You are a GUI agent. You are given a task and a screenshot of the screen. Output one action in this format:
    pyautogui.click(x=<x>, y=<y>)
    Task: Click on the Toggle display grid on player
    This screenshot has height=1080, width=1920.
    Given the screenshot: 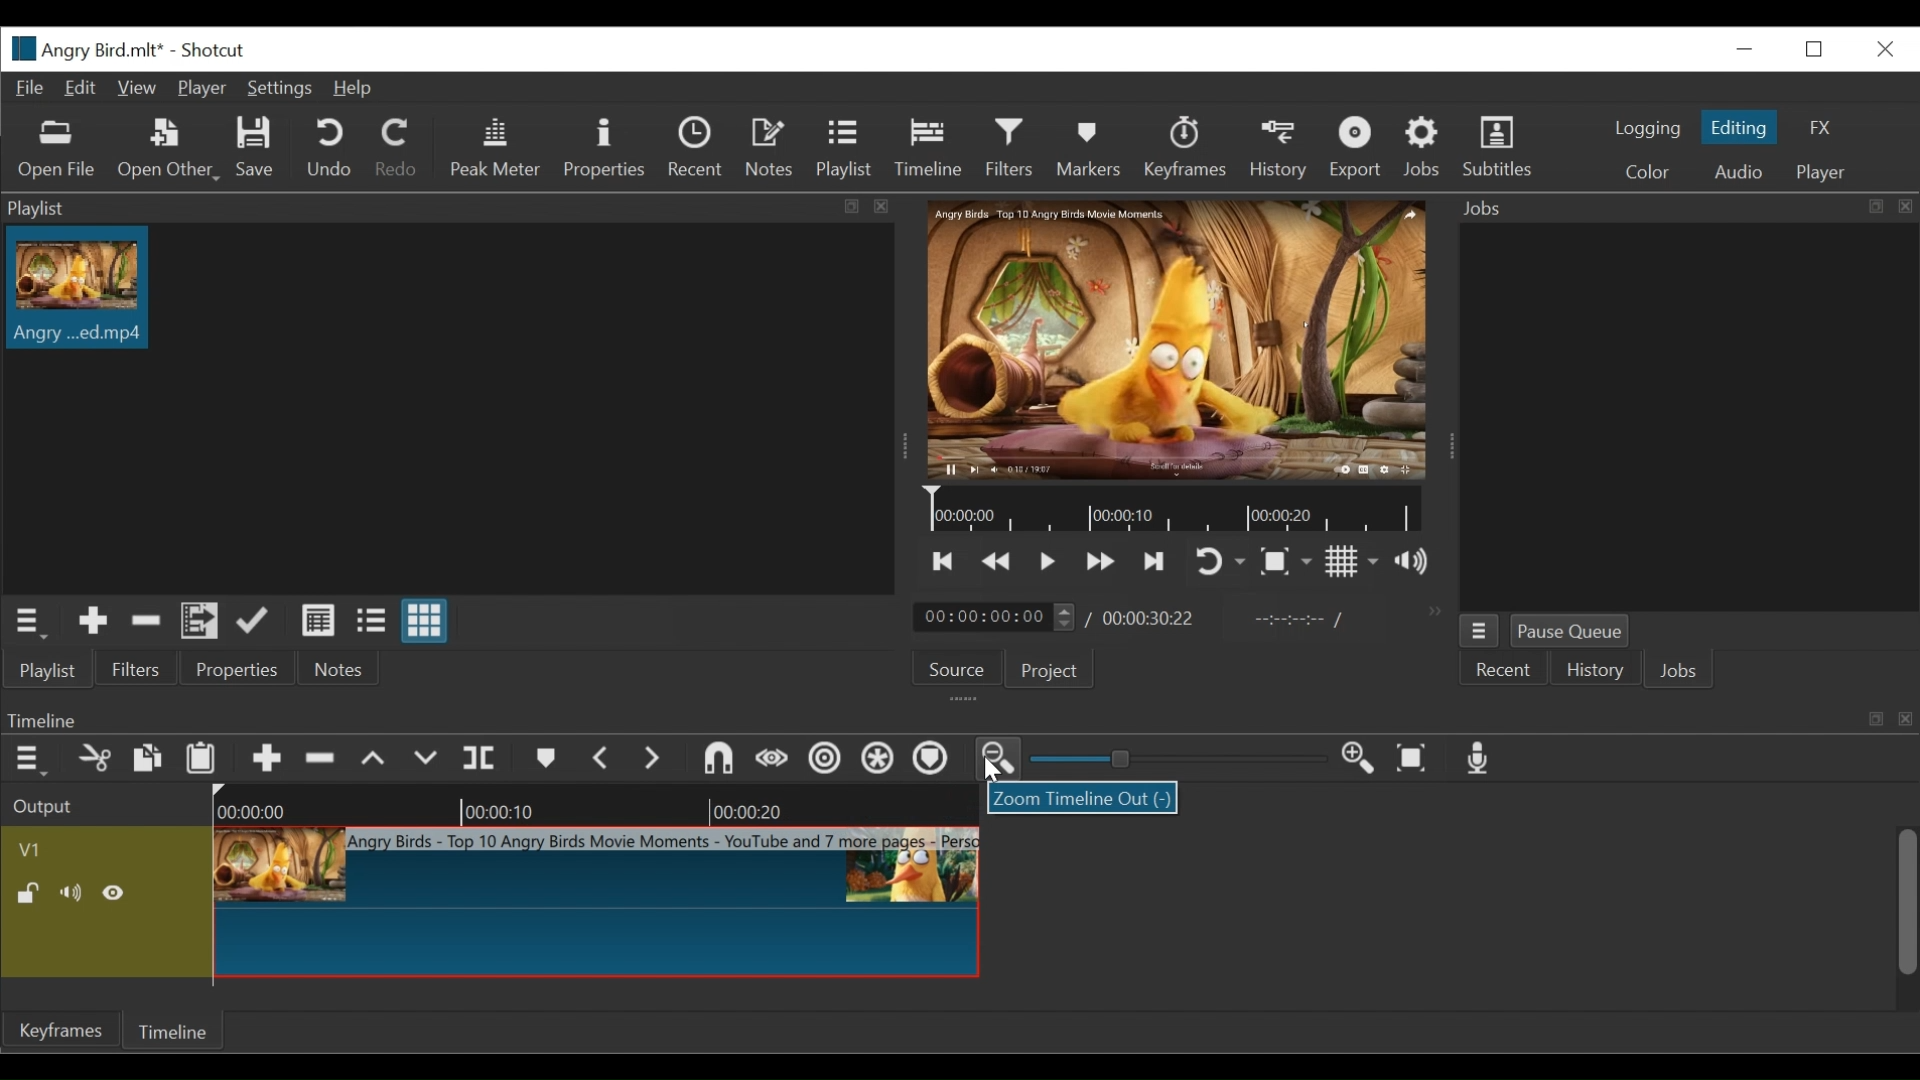 What is the action you would take?
    pyautogui.click(x=1353, y=560)
    